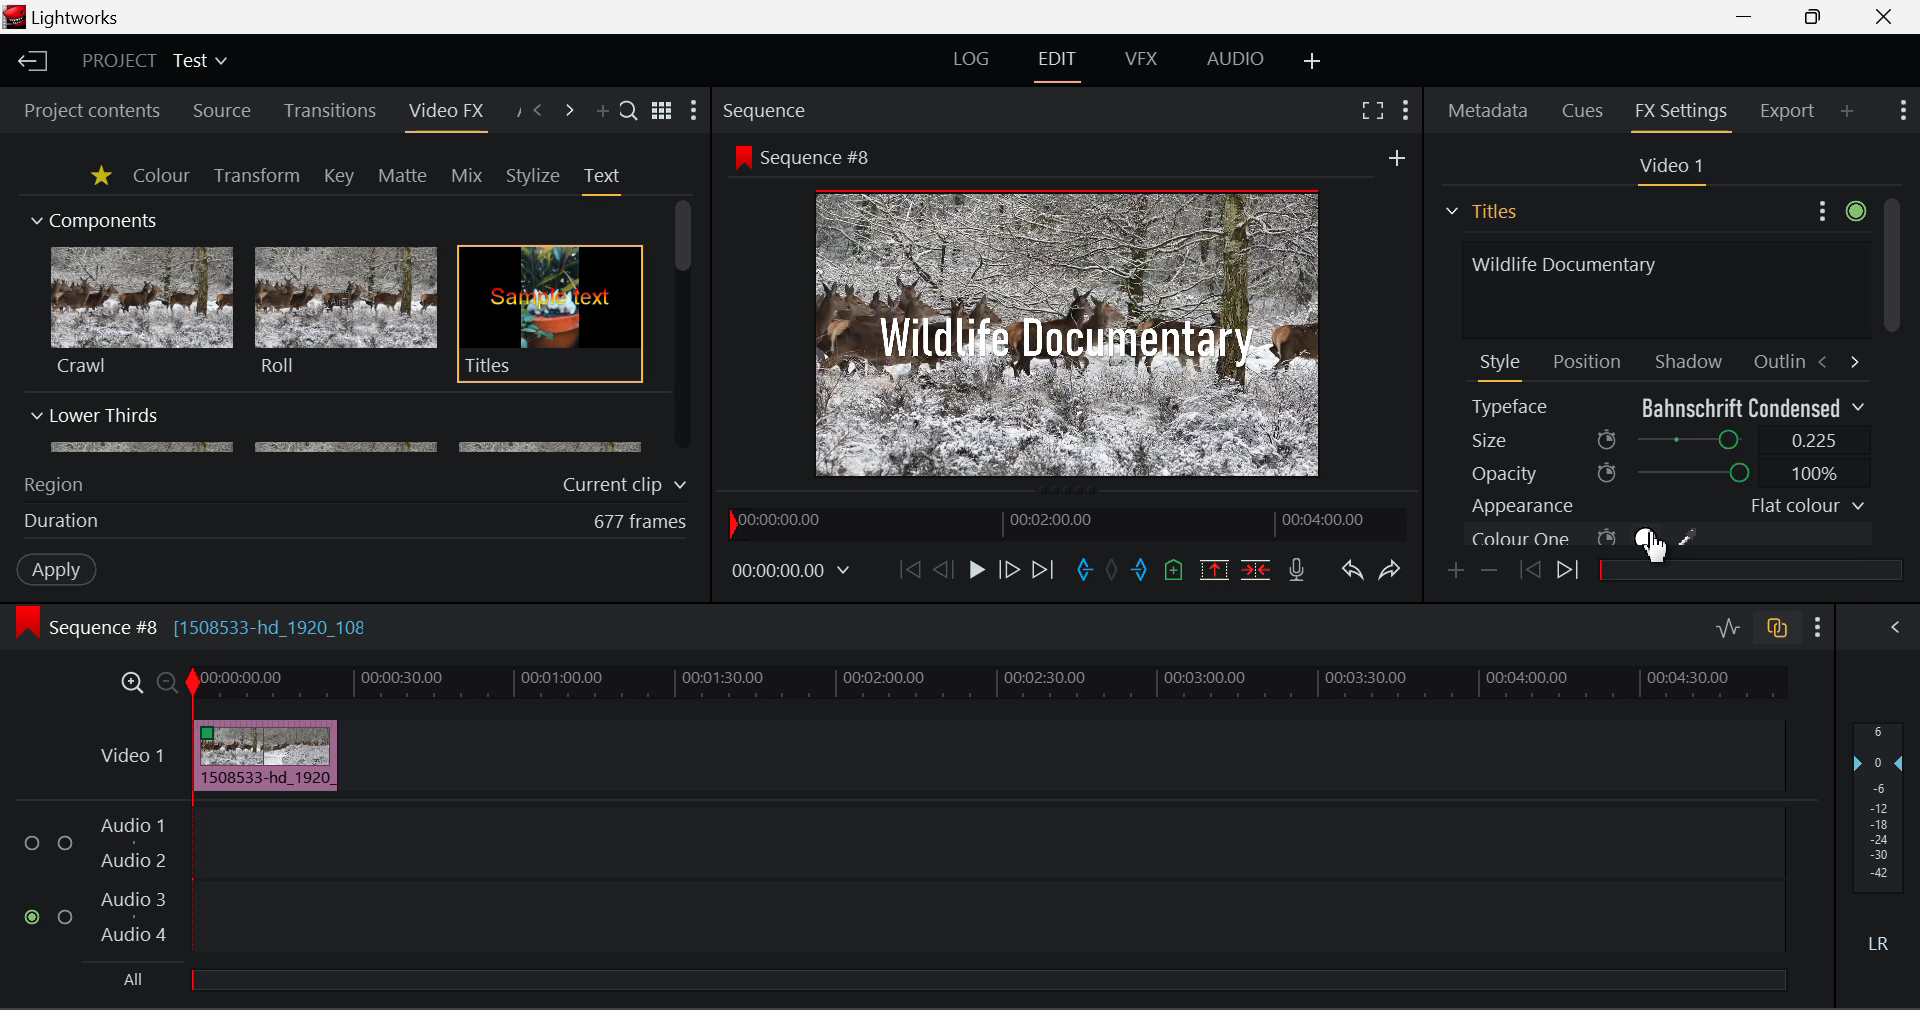  Describe the element at coordinates (466, 177) in the screenshot. I see `Mix` at that location.